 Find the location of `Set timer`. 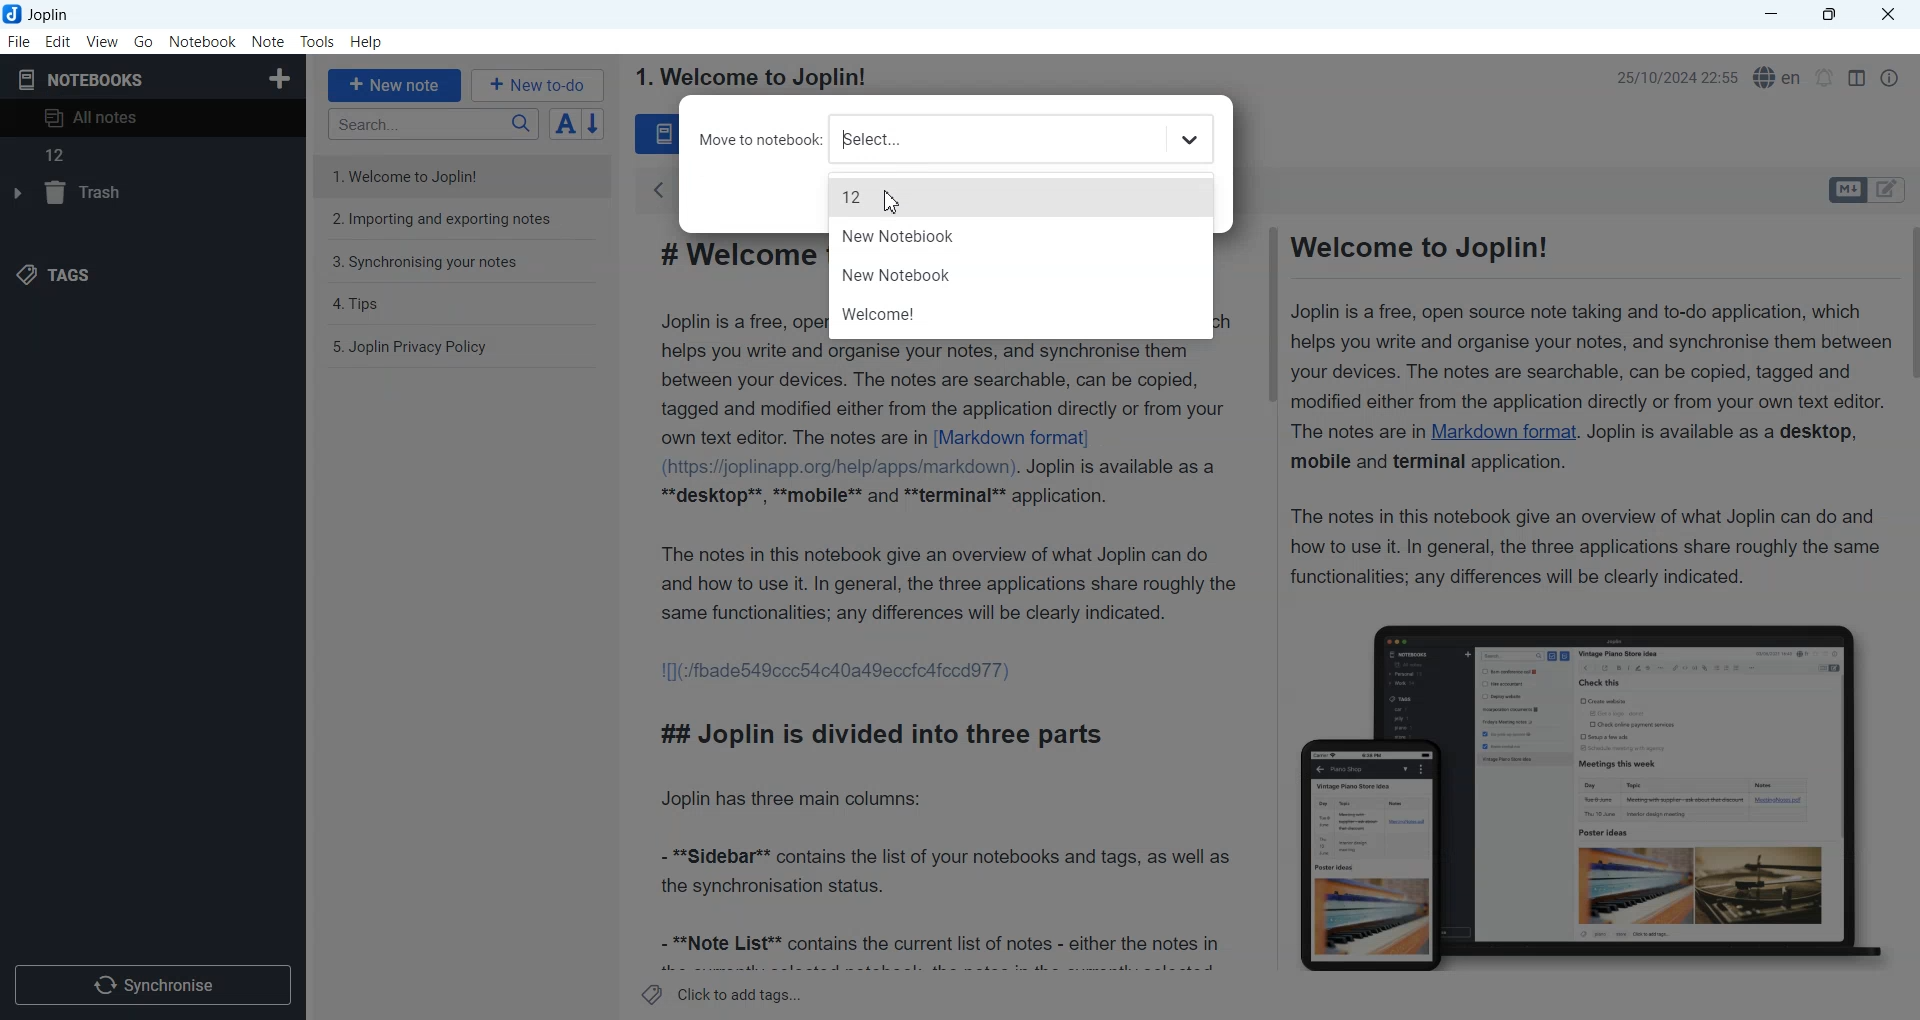

Set timer is located at coordinates (1825, 78).